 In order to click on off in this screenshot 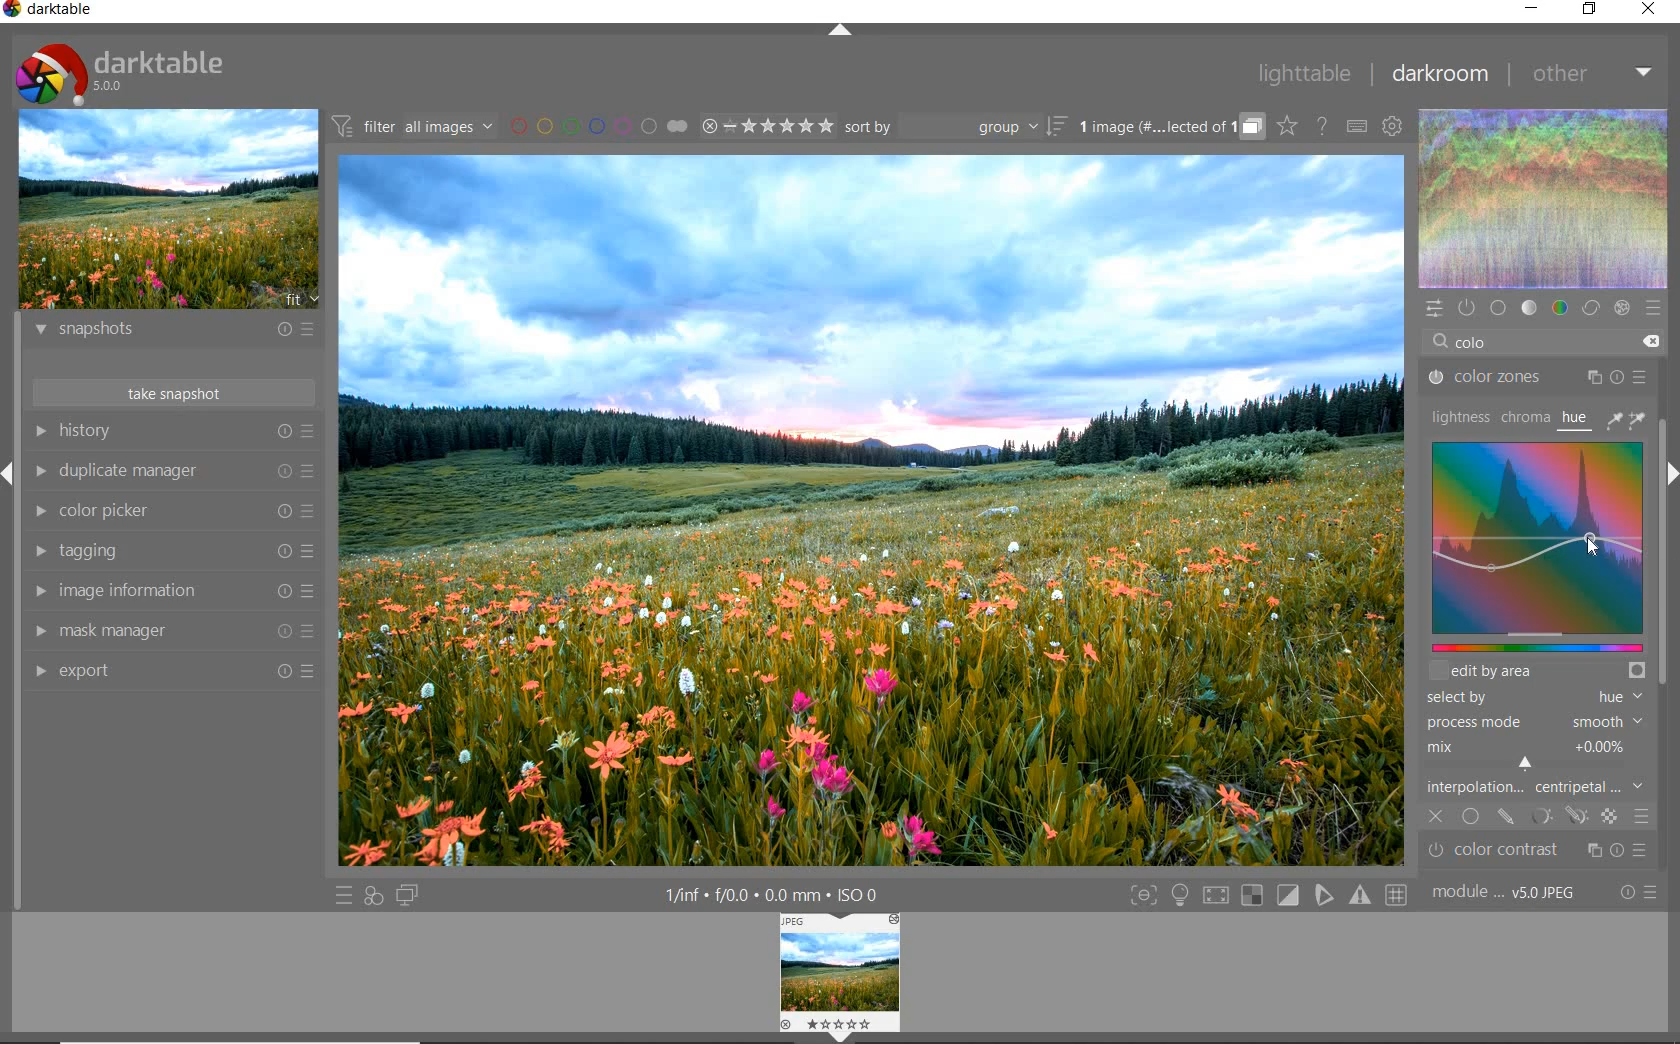, I will do `click(1437, 814)`.